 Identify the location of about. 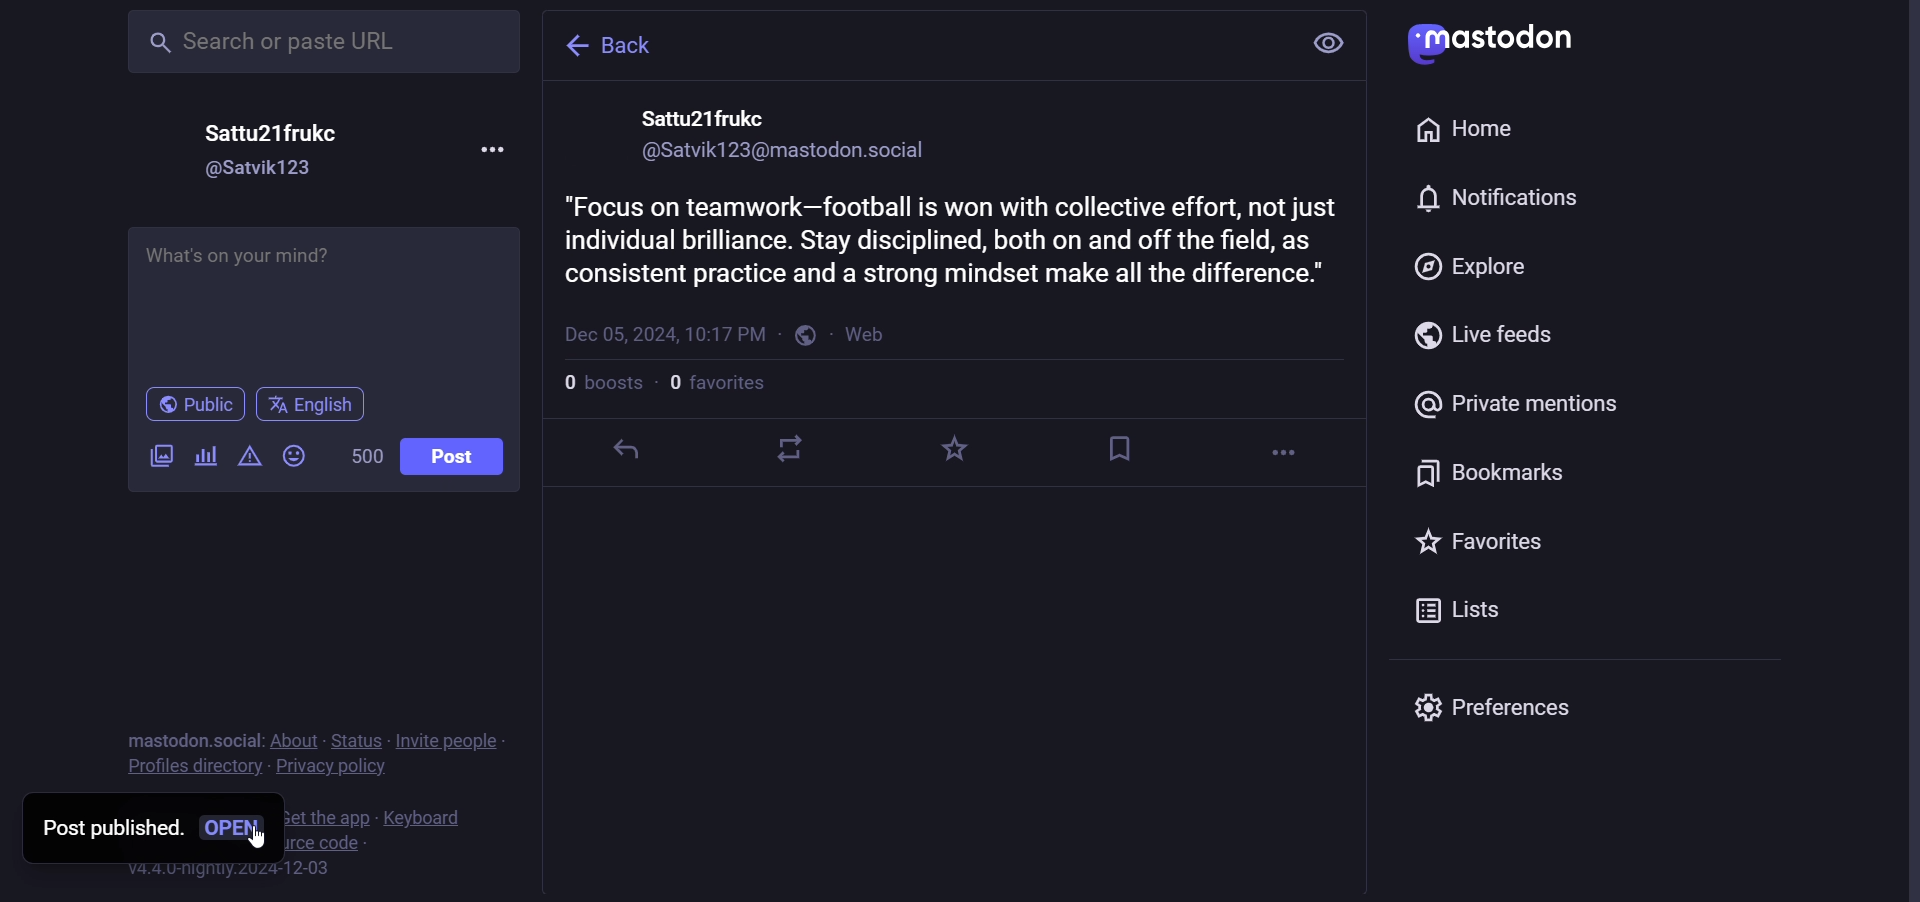
(291, 739).